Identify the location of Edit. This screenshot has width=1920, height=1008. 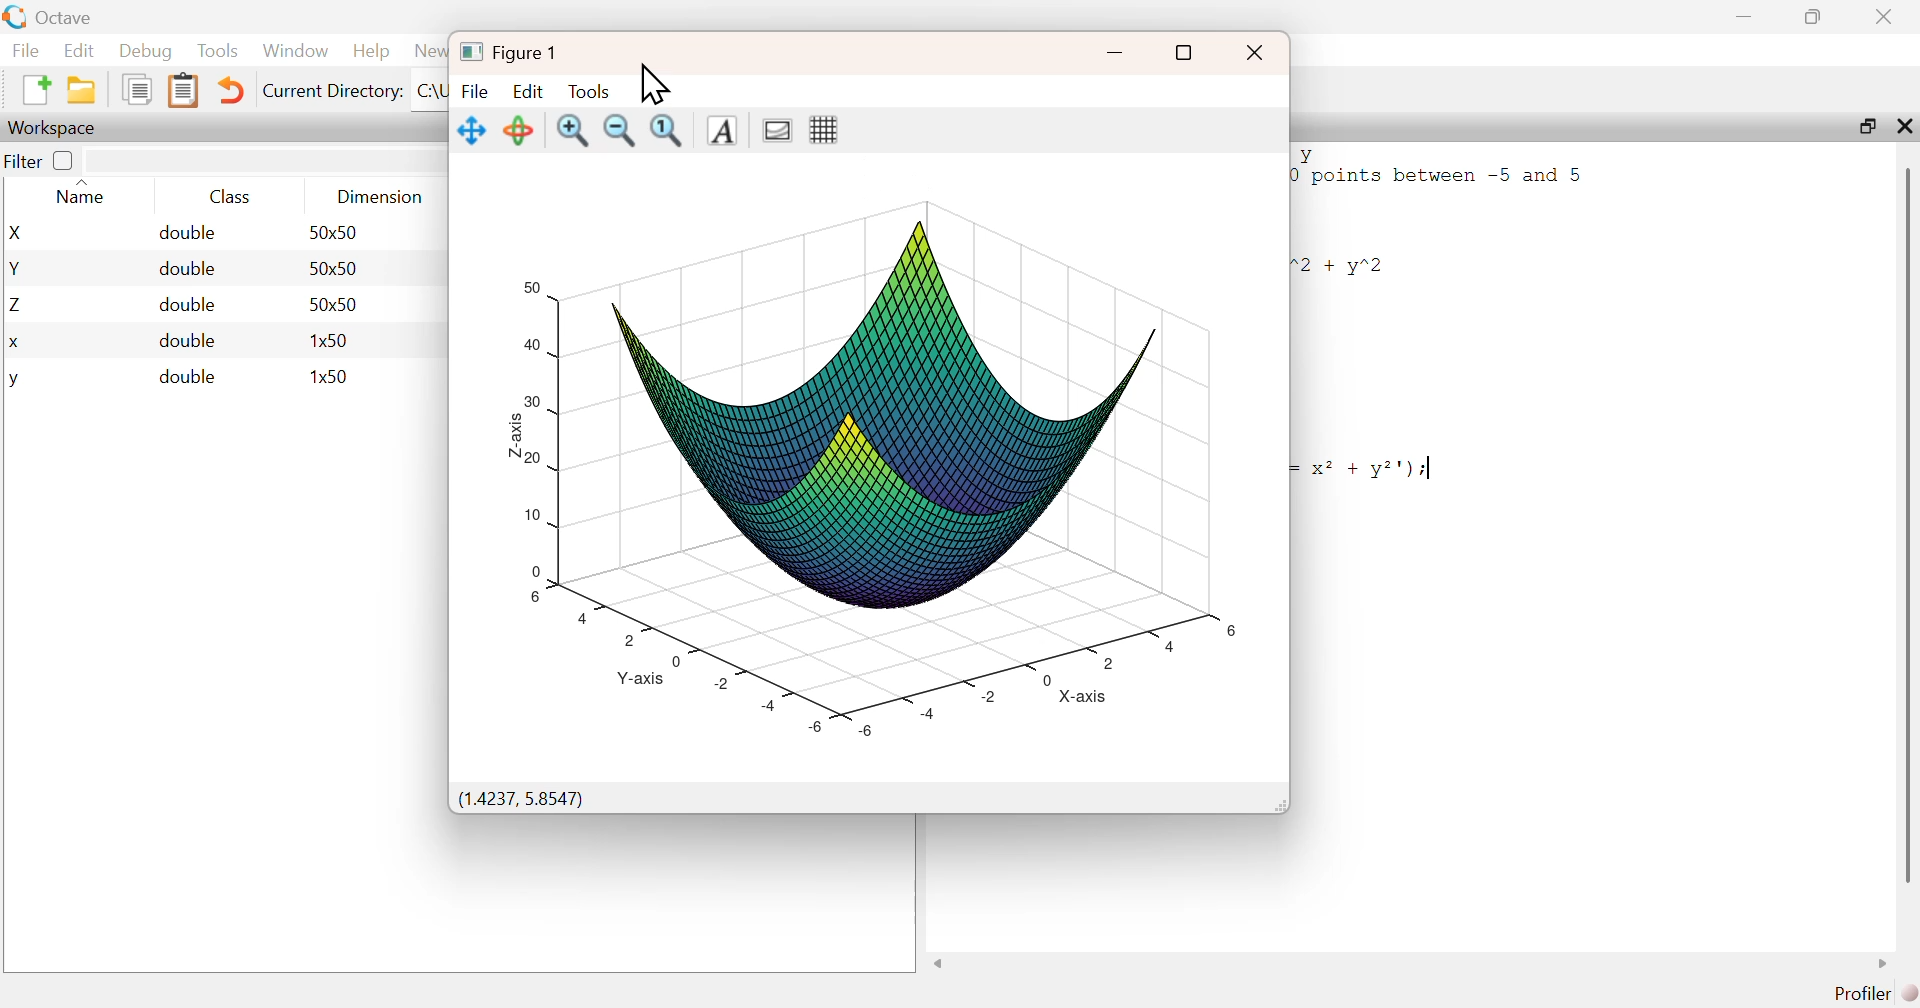
(528, 91).